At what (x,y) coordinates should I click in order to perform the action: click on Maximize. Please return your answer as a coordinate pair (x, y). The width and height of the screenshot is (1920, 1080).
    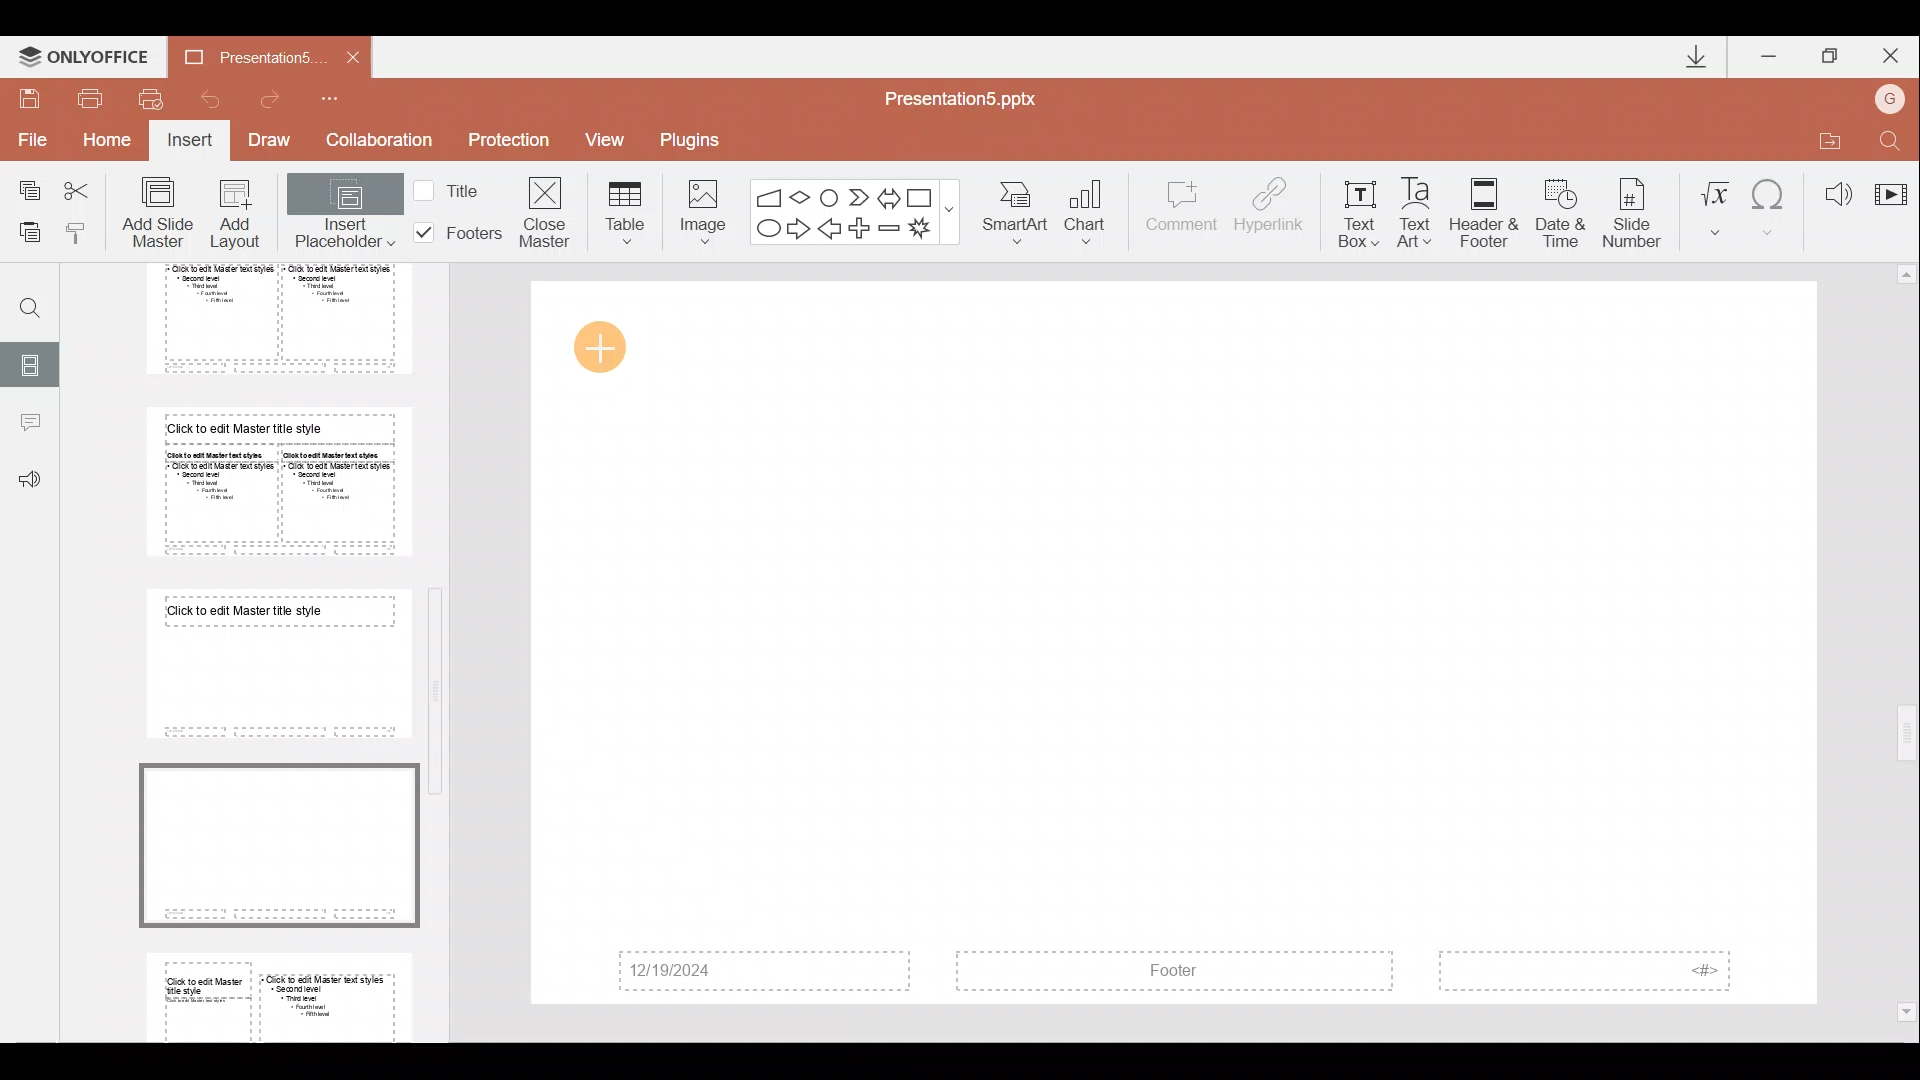
    Looking at the image, I should click on (1831, 53).